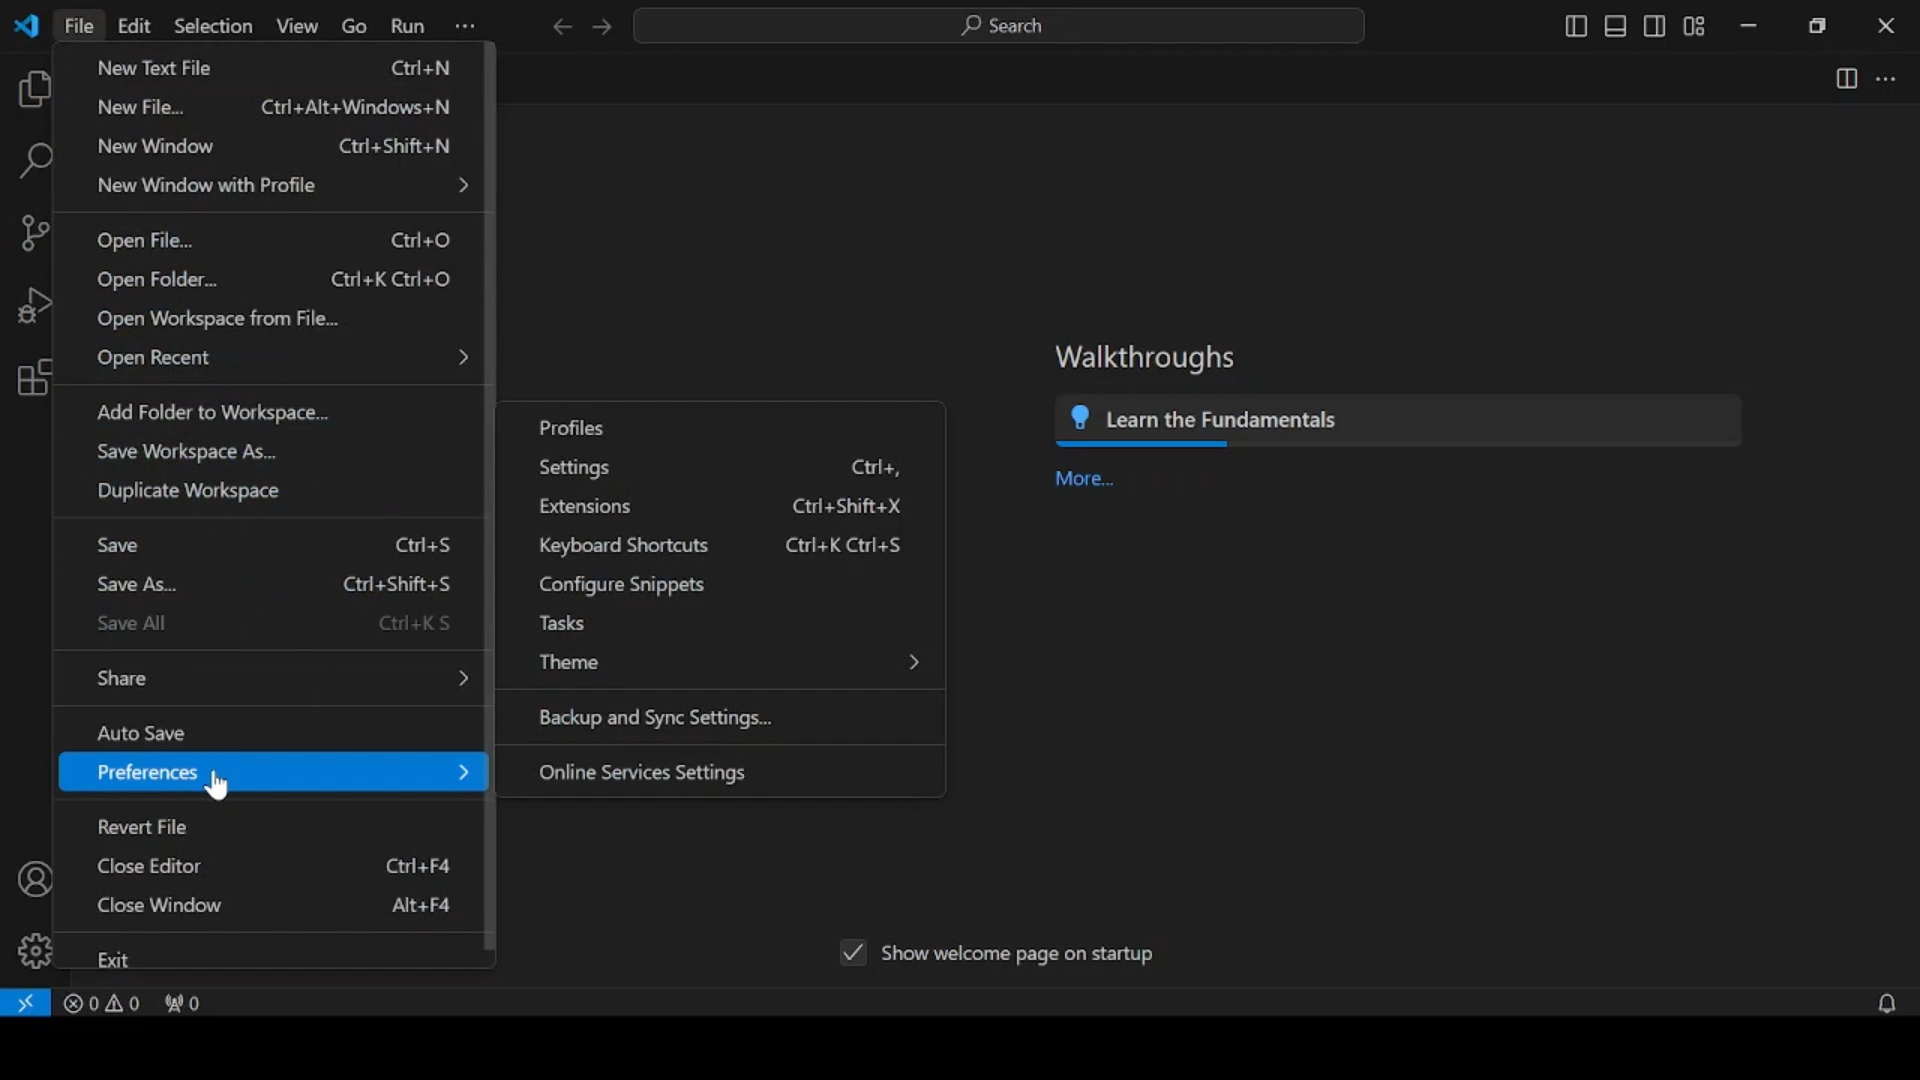 The height and width of the screenshot is (1080, 1920). What do you see at coordinates (1655, 27) in the screenshot?
I see `toggle secondary side bar` at bounding box center [1655, 27].